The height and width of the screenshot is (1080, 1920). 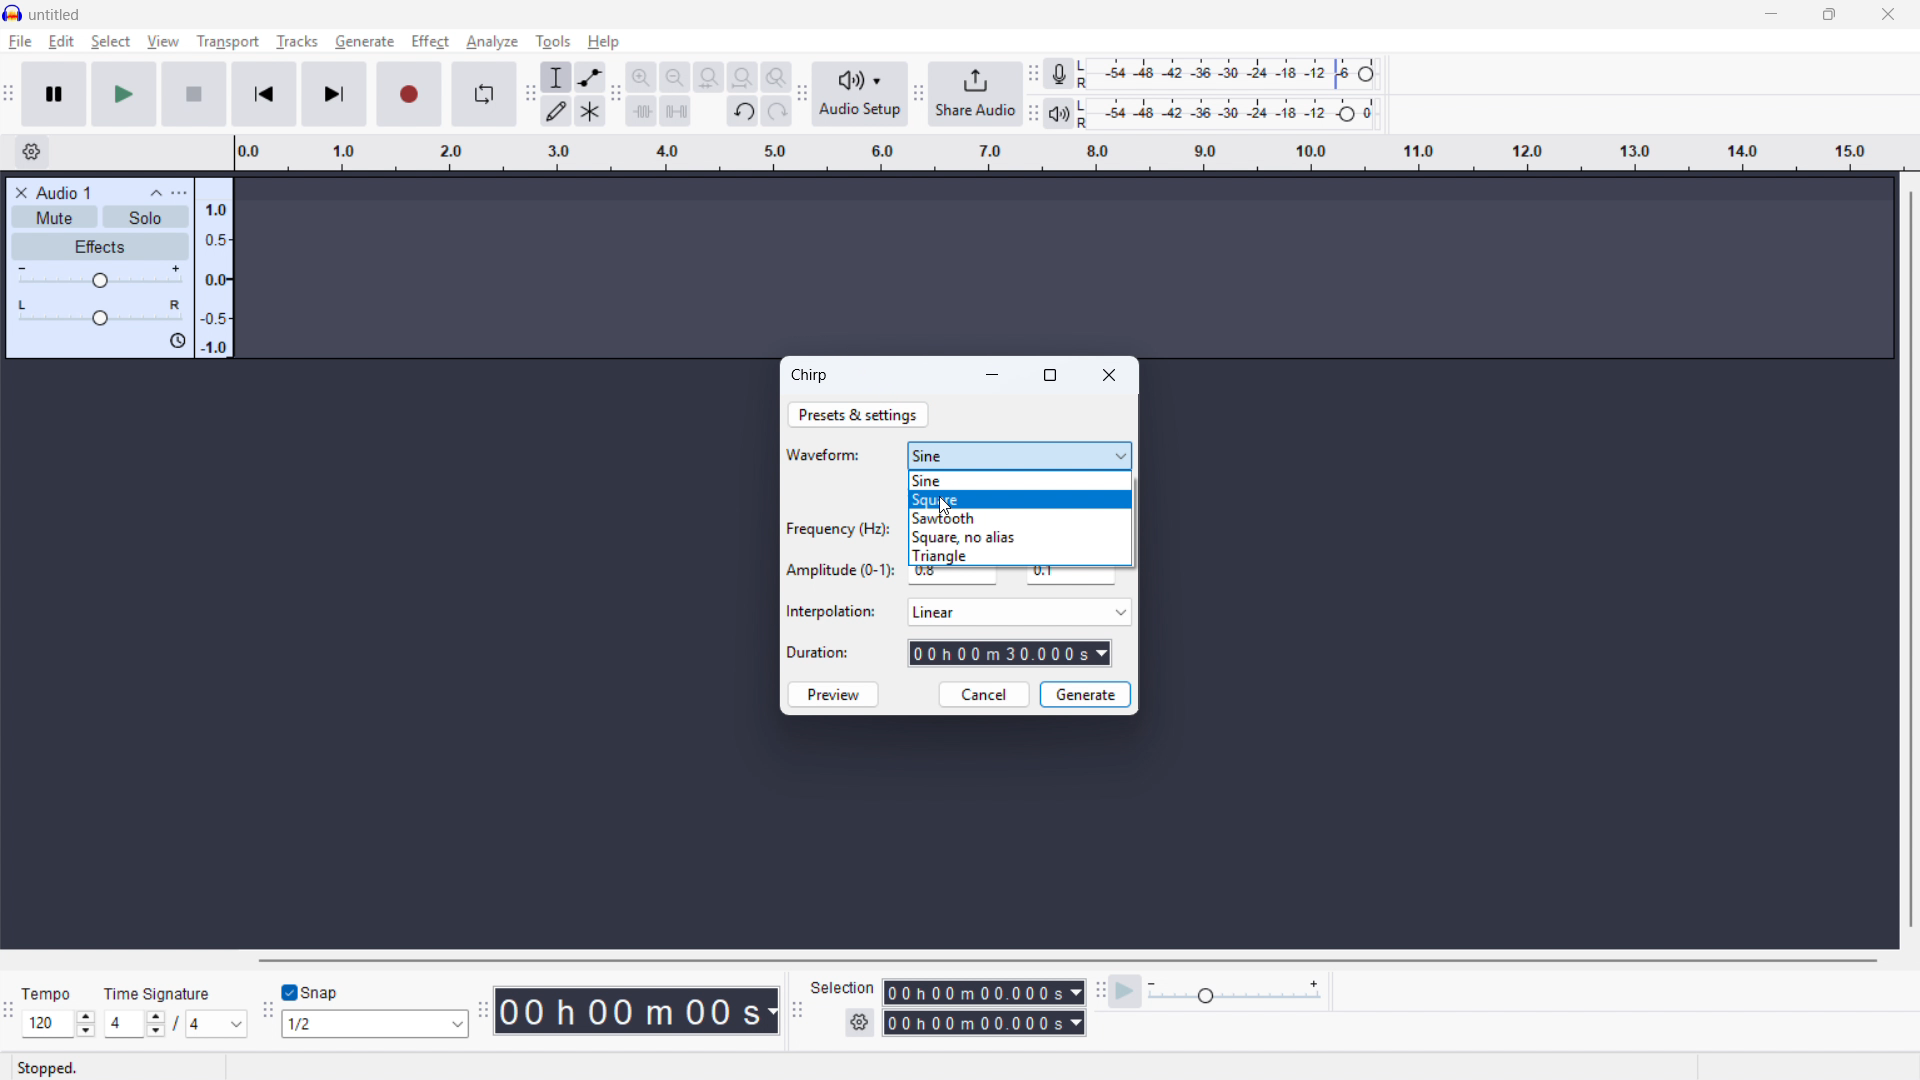 I want to click on Fit project to width , so click(x=744, y=76).